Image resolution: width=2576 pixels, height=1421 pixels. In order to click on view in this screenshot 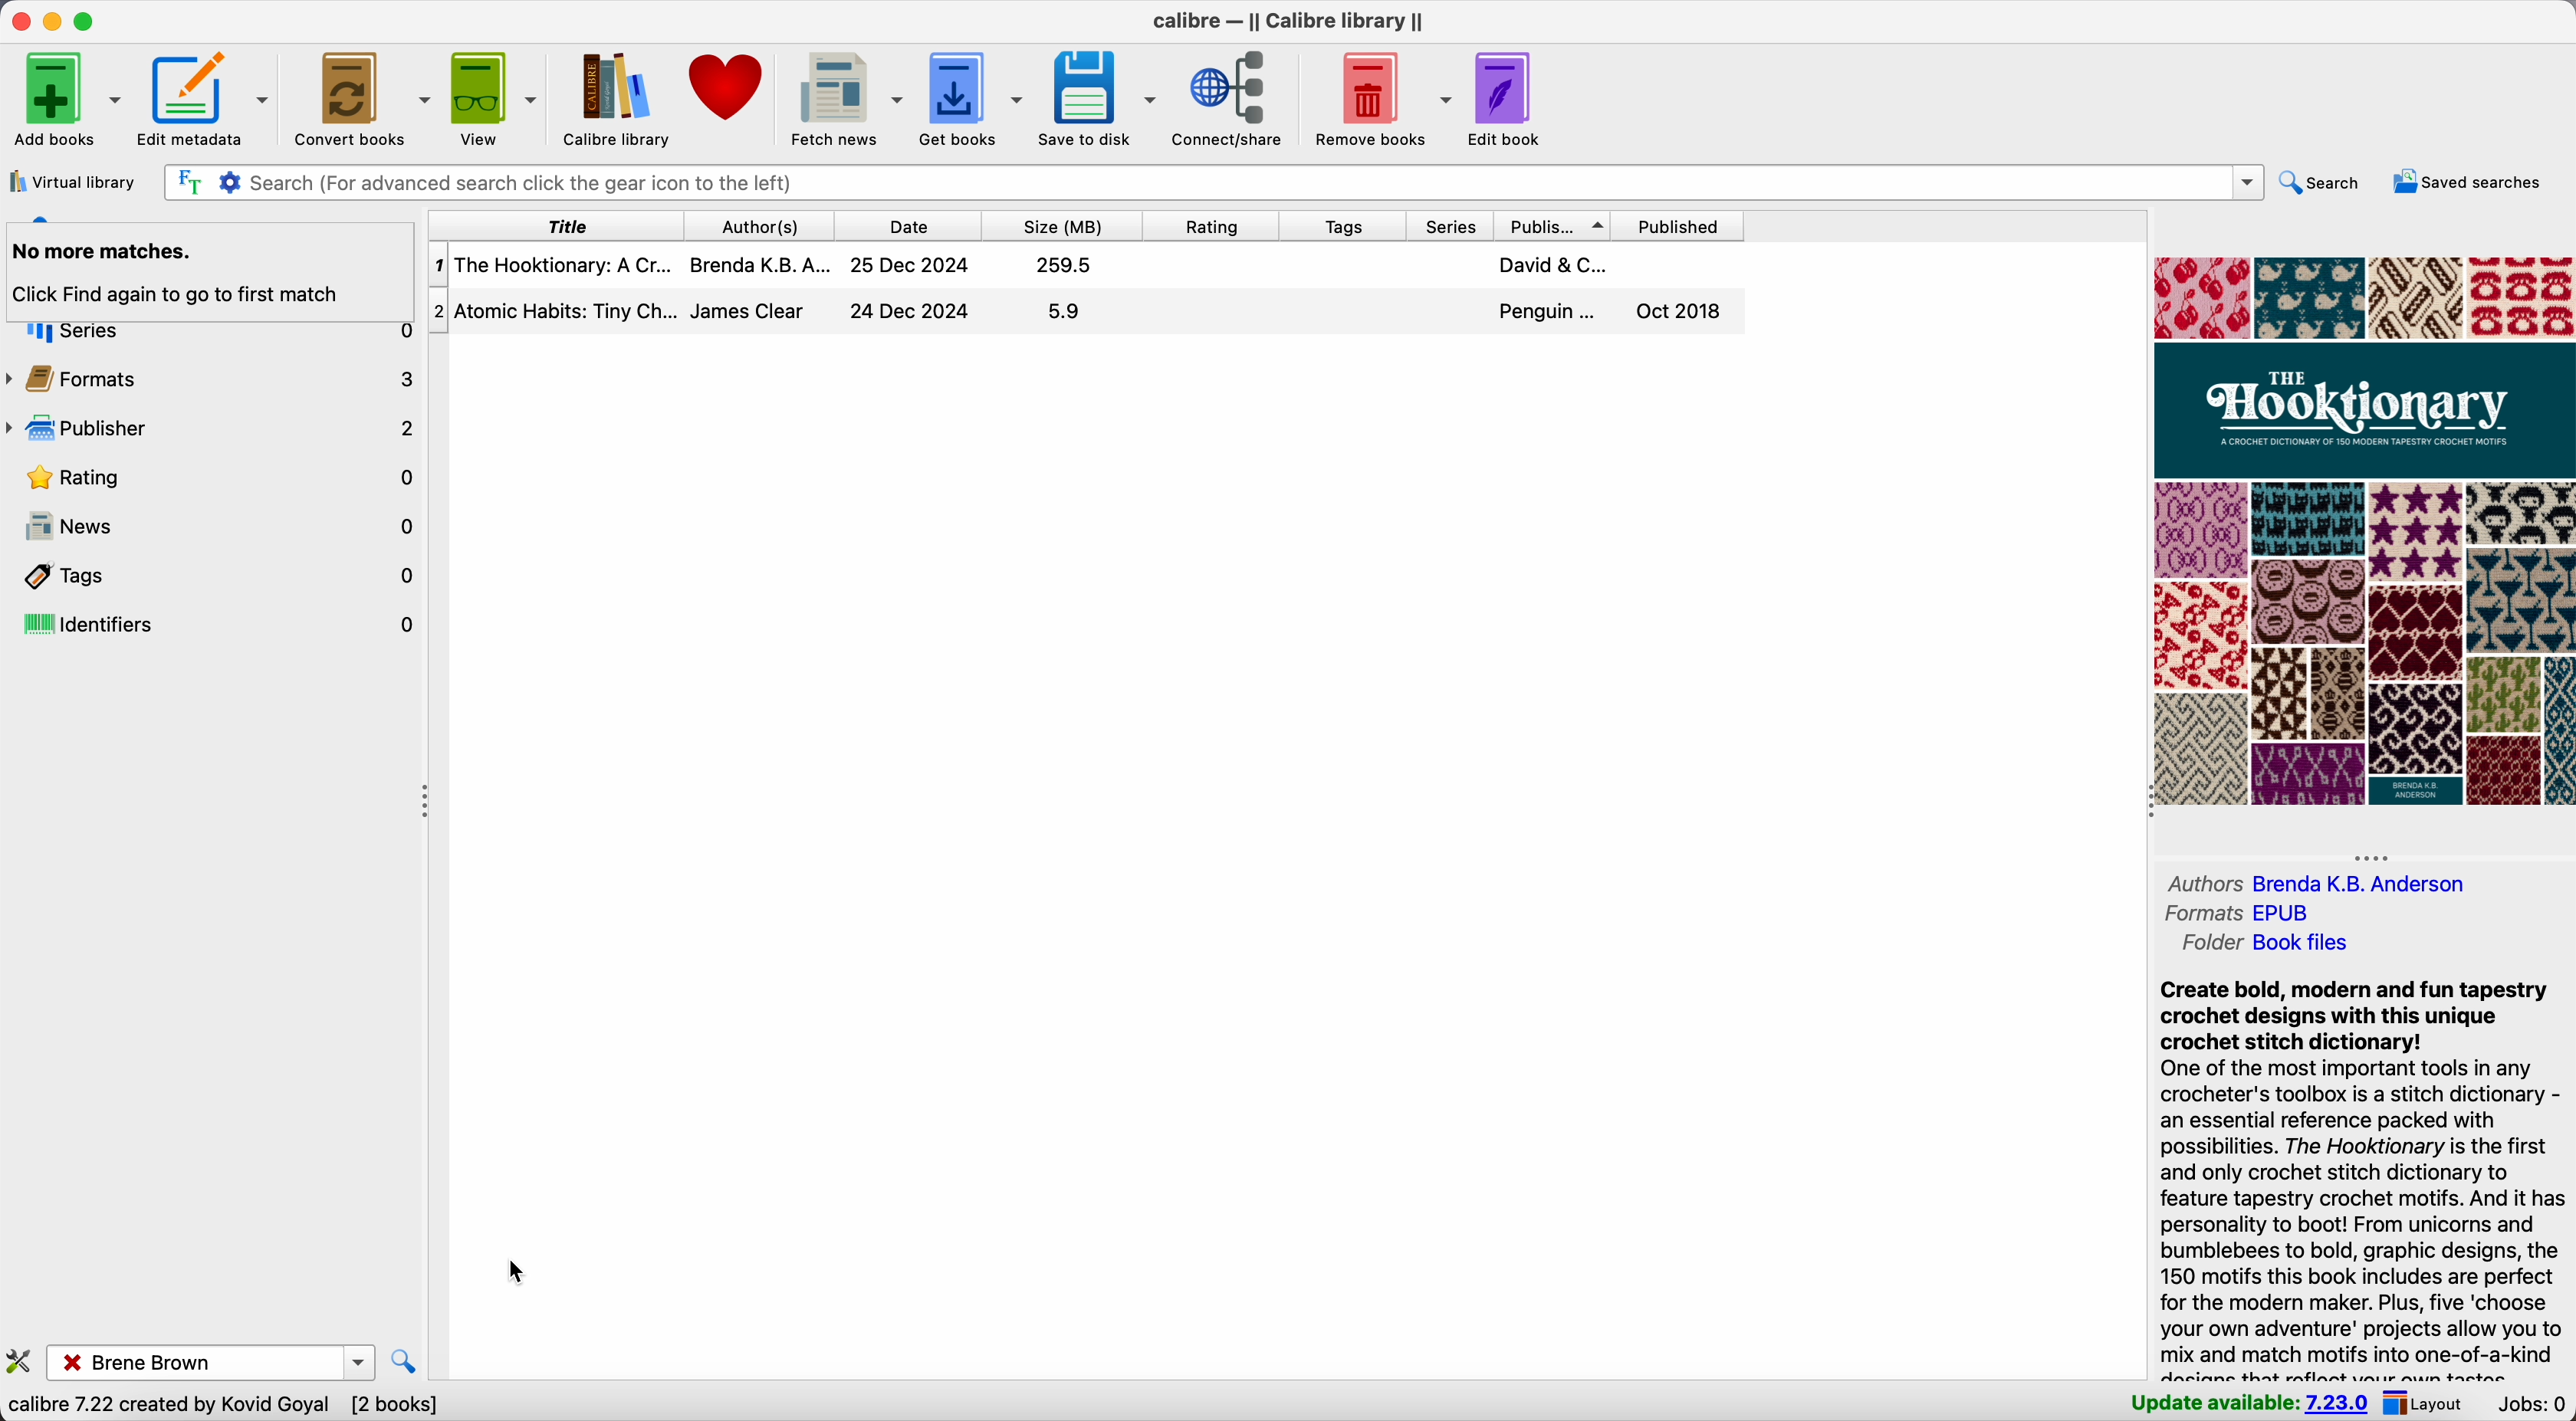, I will do `click(496, 95)`.